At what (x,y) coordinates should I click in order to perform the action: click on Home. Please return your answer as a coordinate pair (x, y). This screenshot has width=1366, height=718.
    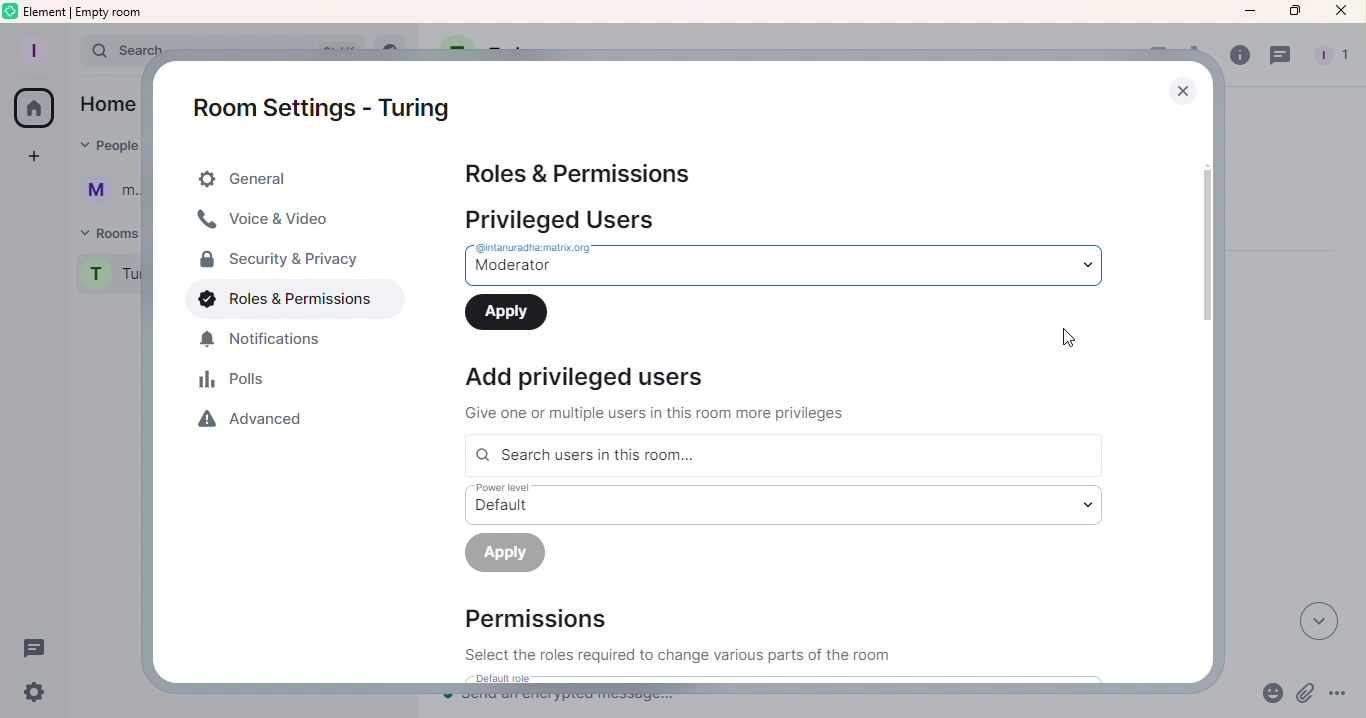
    Looking at the image, I should click on (40, 108).